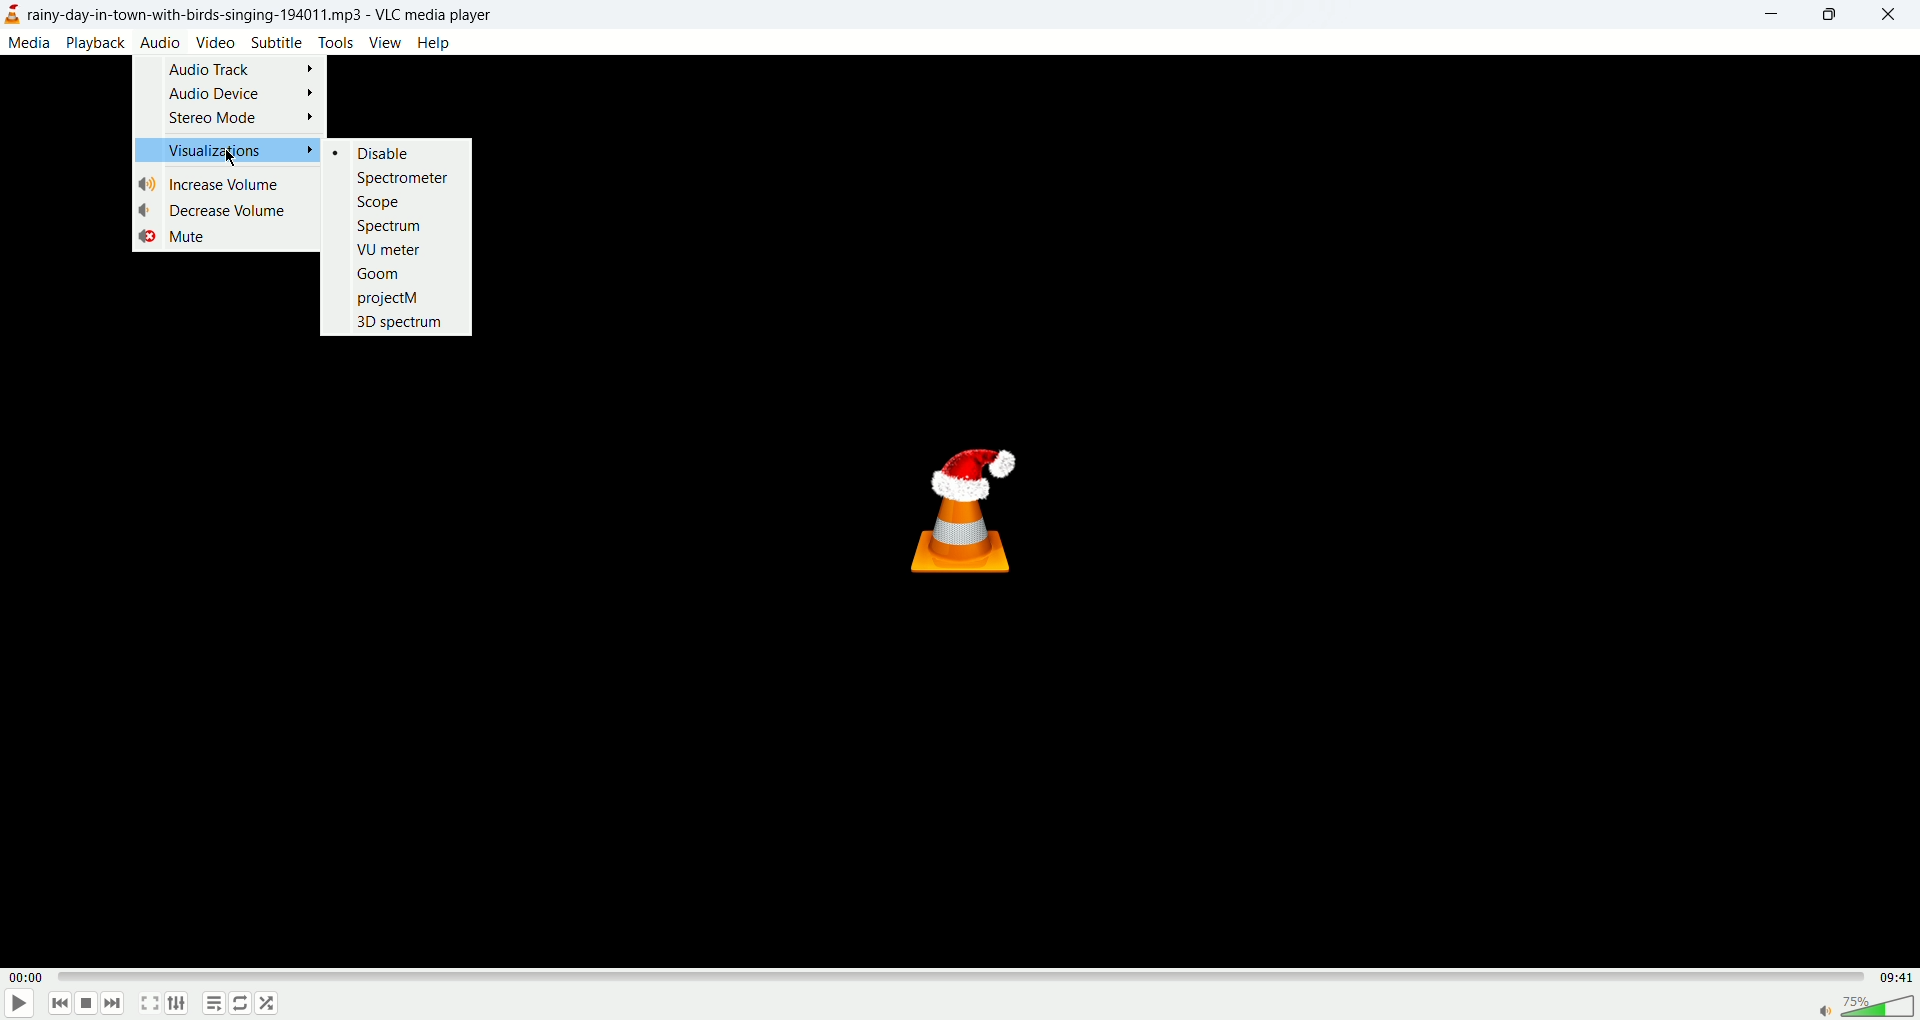 This screenshot has width=1920, height=1020. I want to click on Mute, so click(187, 238).